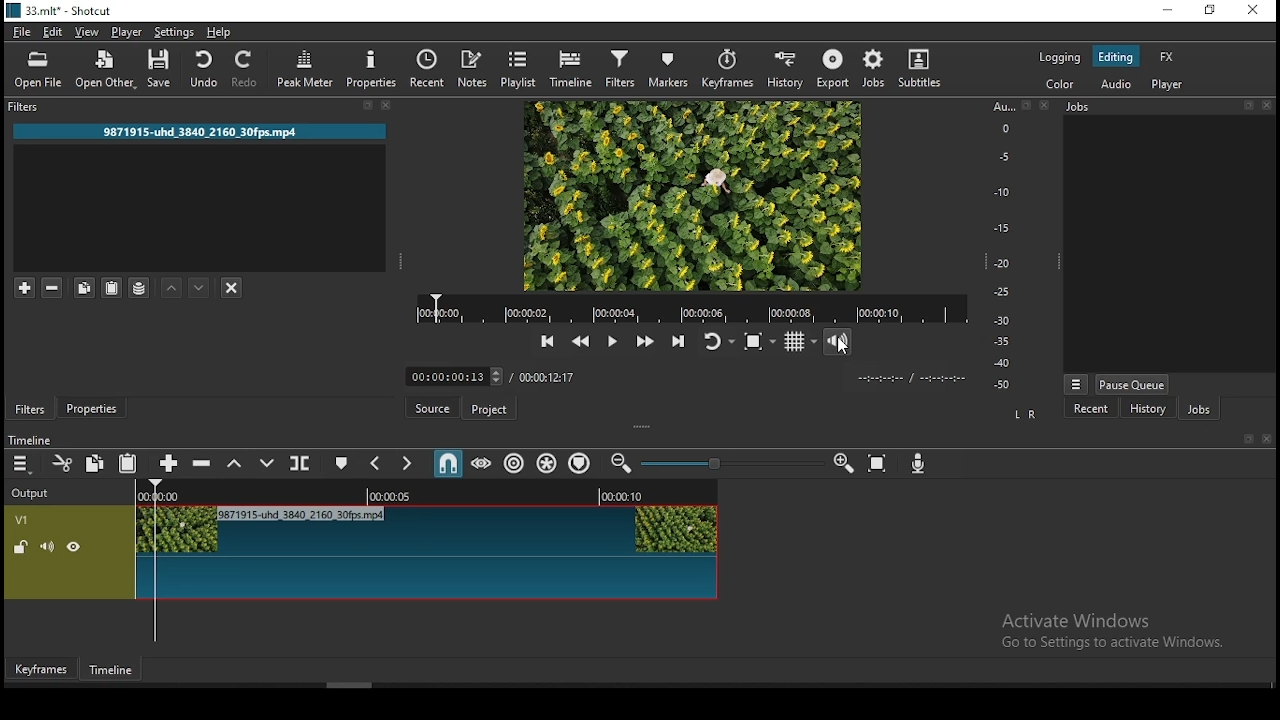 Image resolution: width=1280 pixels, height=720 pixels. Describe the element at coordinates (247, 70) in the screenshot. I see `redo` at that location.